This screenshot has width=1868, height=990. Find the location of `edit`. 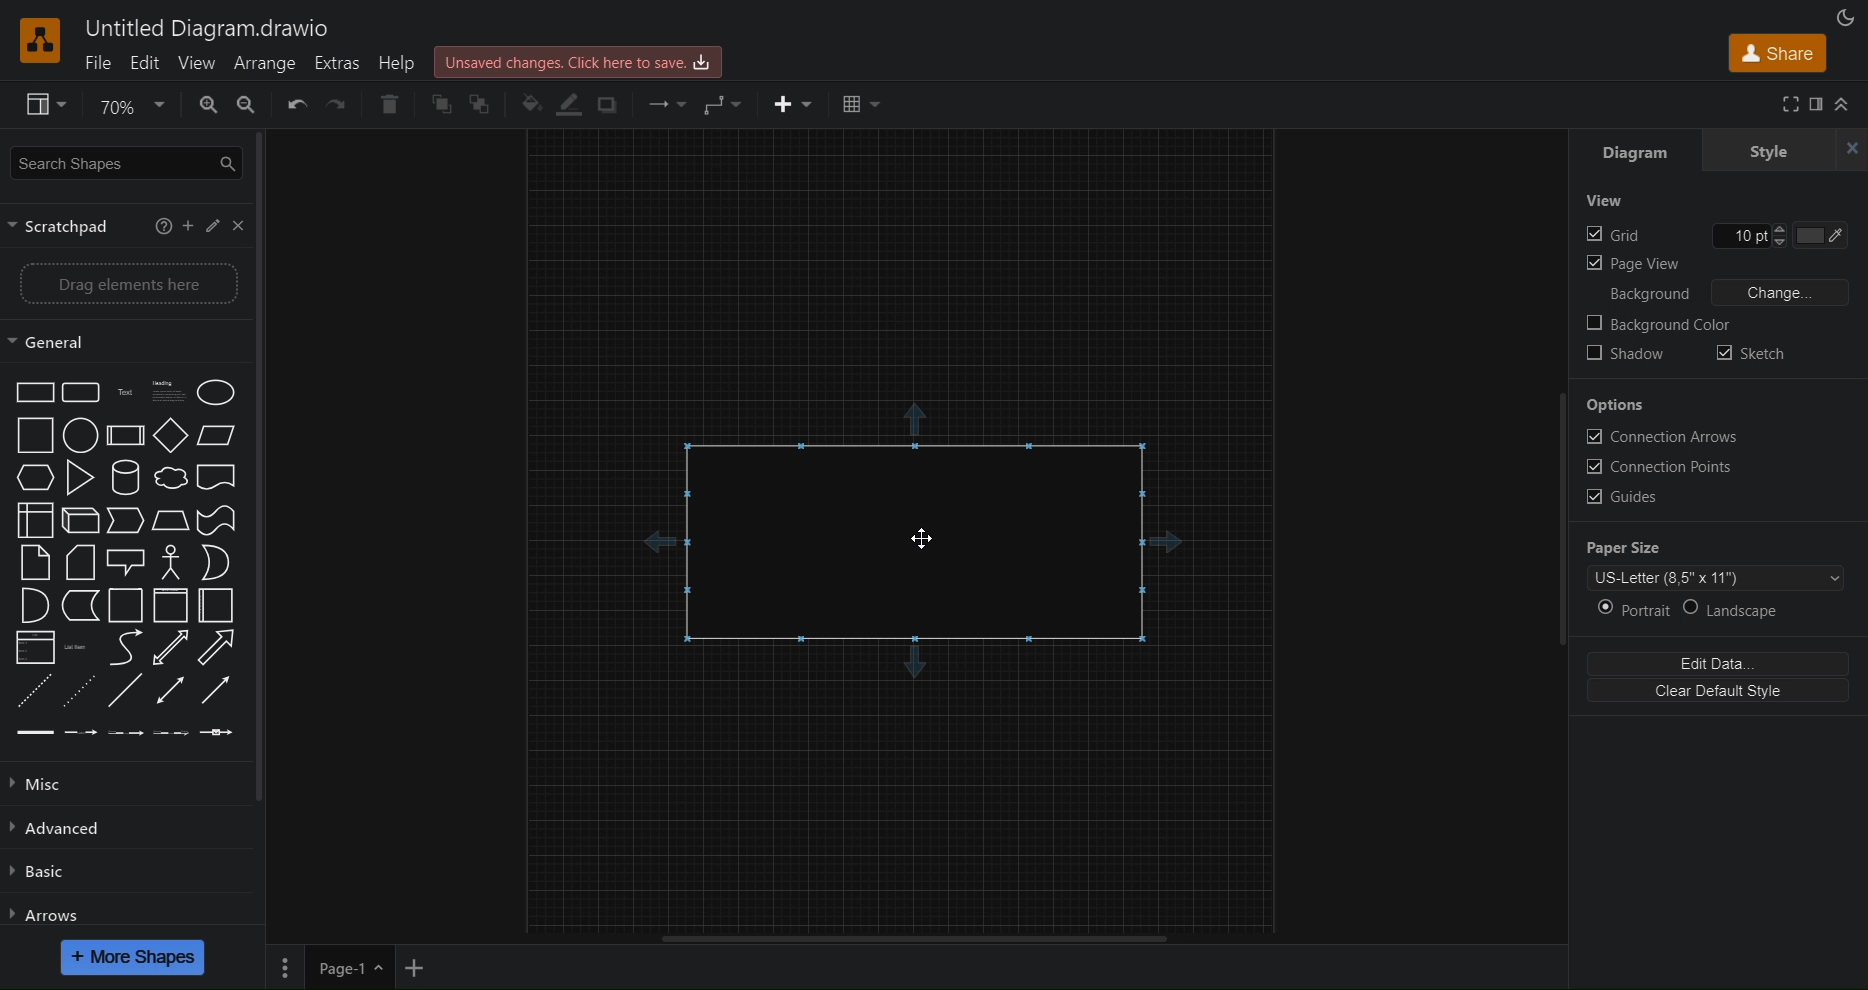

edit is located at coordinates (216, 227).